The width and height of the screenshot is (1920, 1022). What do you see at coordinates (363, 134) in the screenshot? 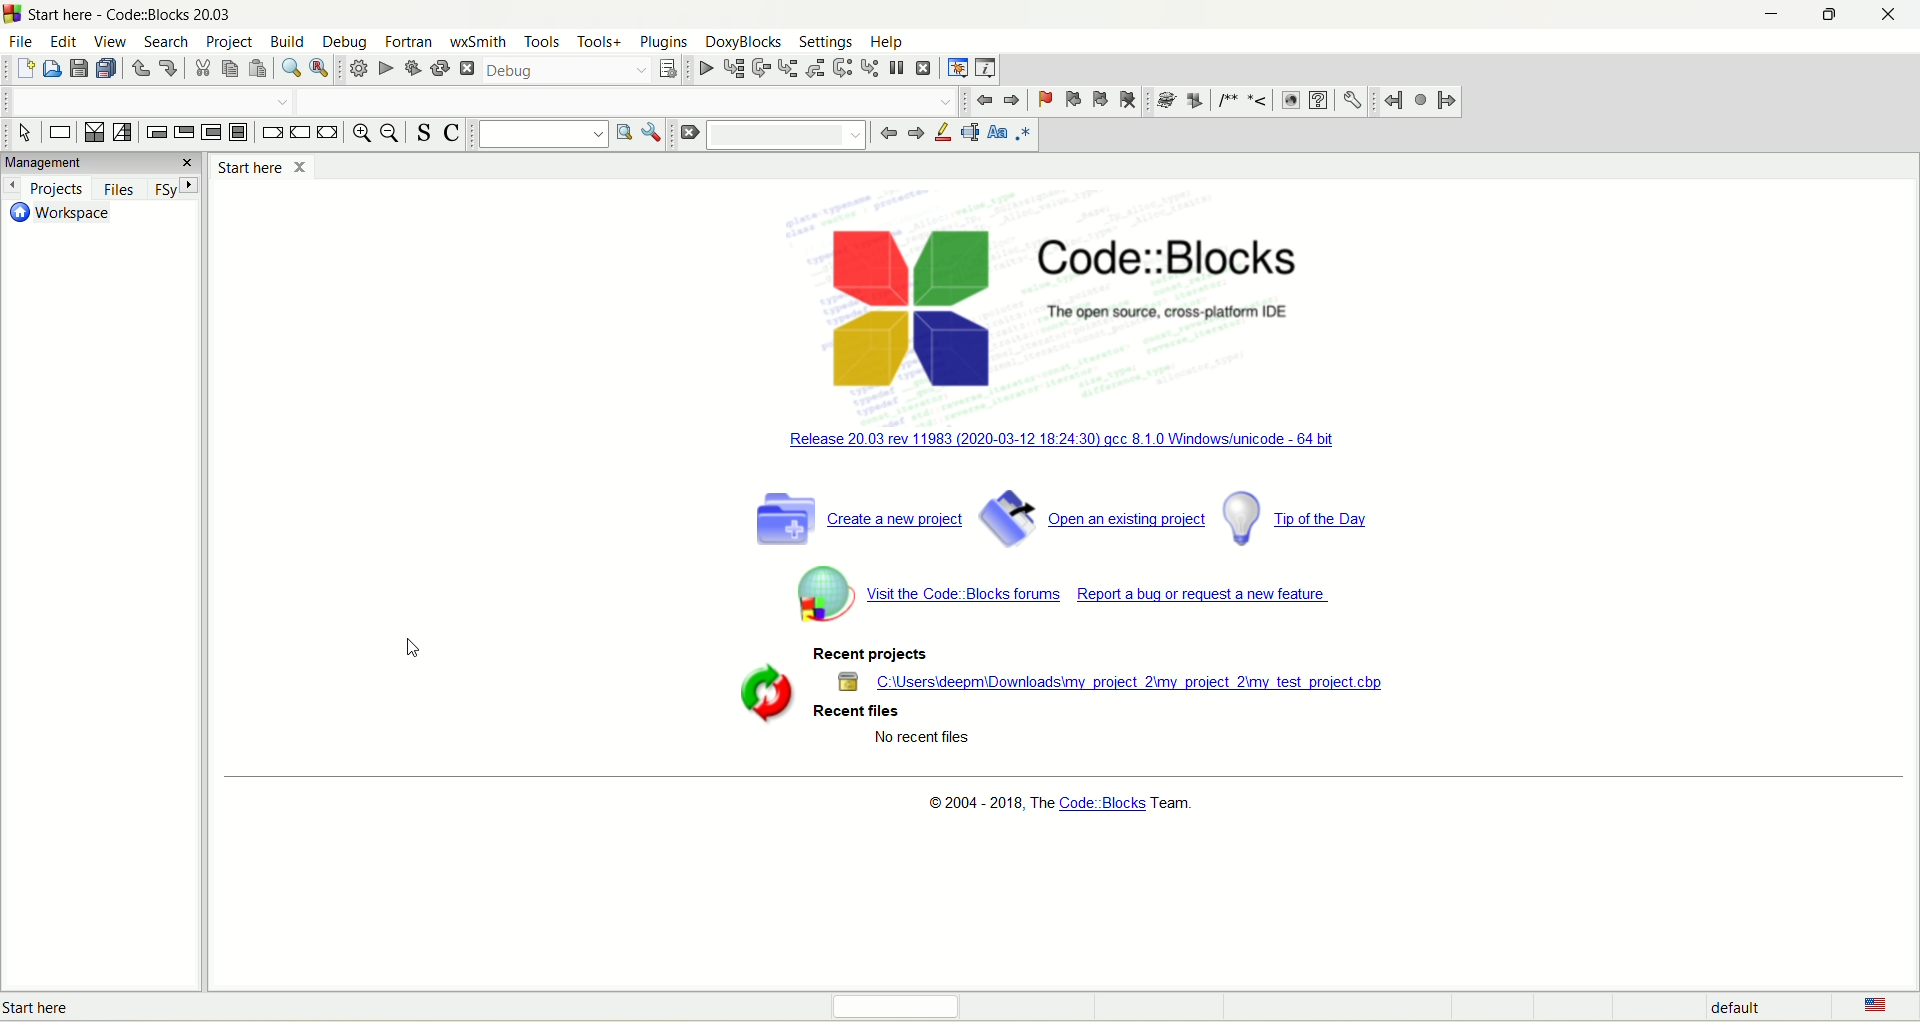
I see `zoom in` at bounding box center [363, 134].